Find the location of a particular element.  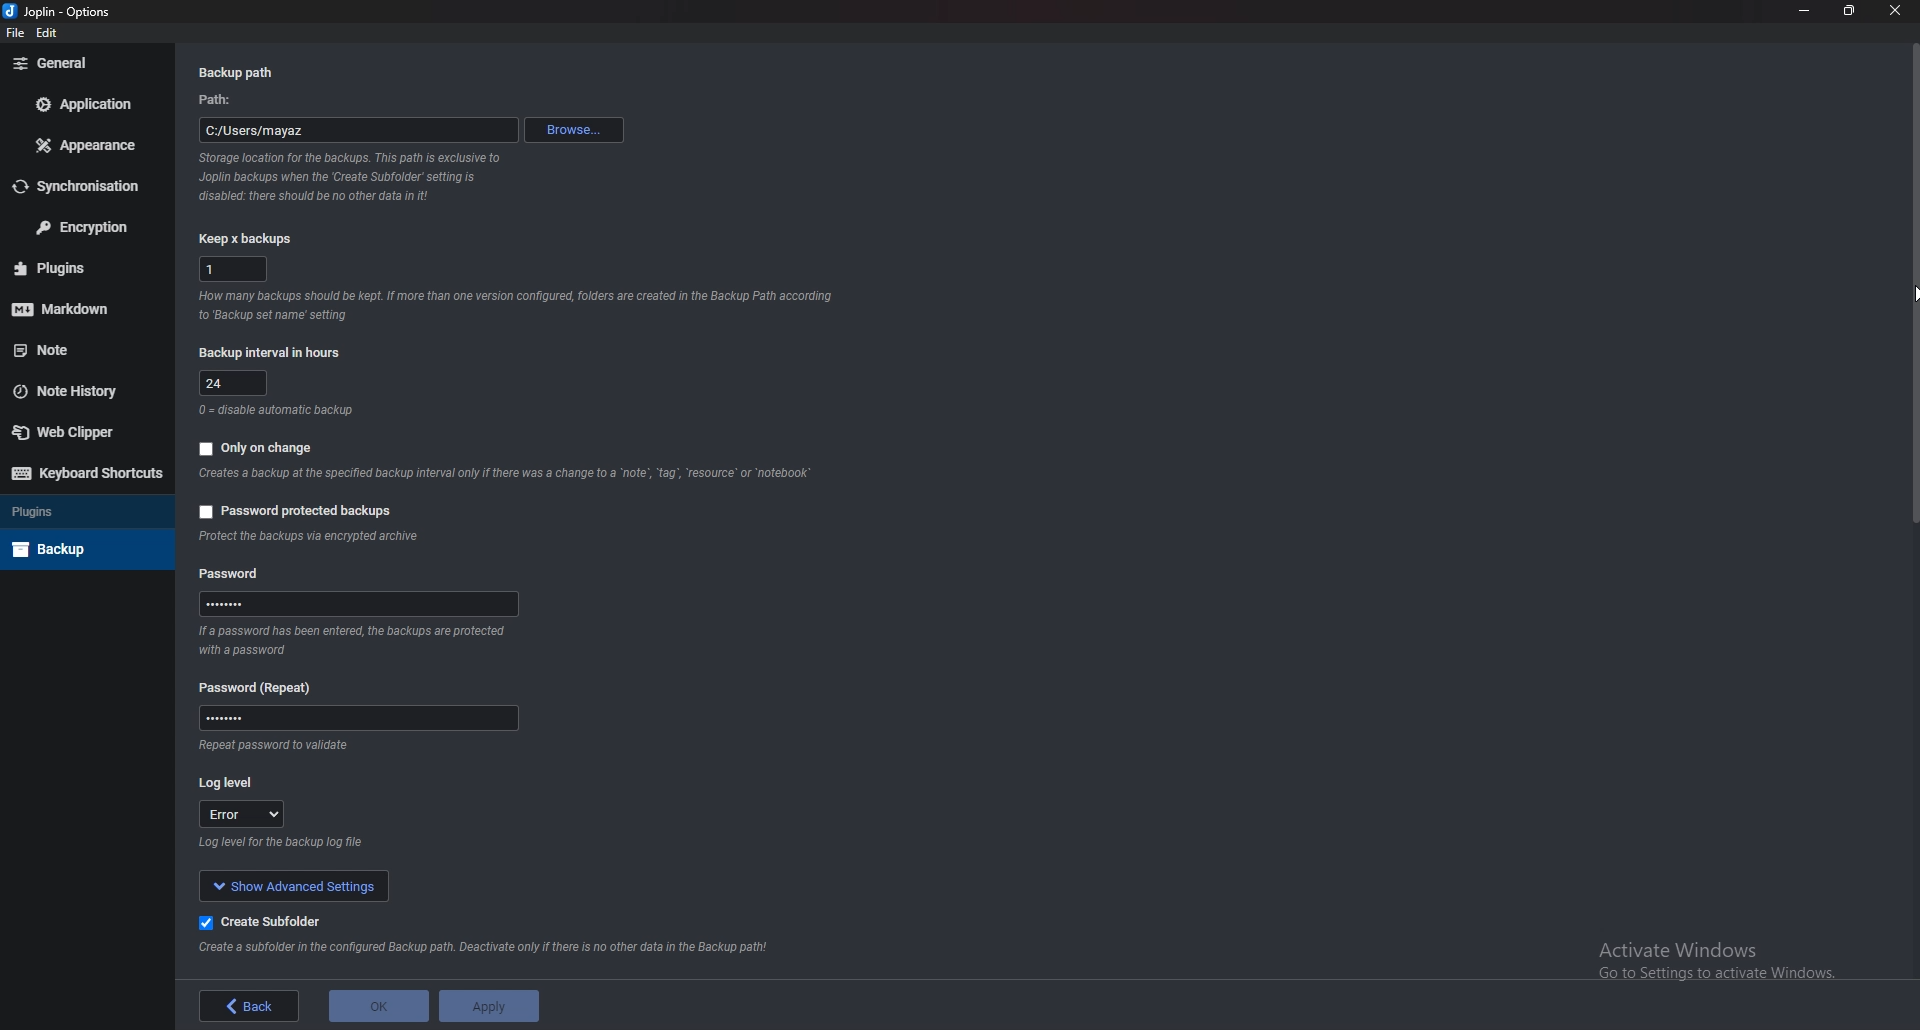

Synchronization is located at coordinates (79, 187).